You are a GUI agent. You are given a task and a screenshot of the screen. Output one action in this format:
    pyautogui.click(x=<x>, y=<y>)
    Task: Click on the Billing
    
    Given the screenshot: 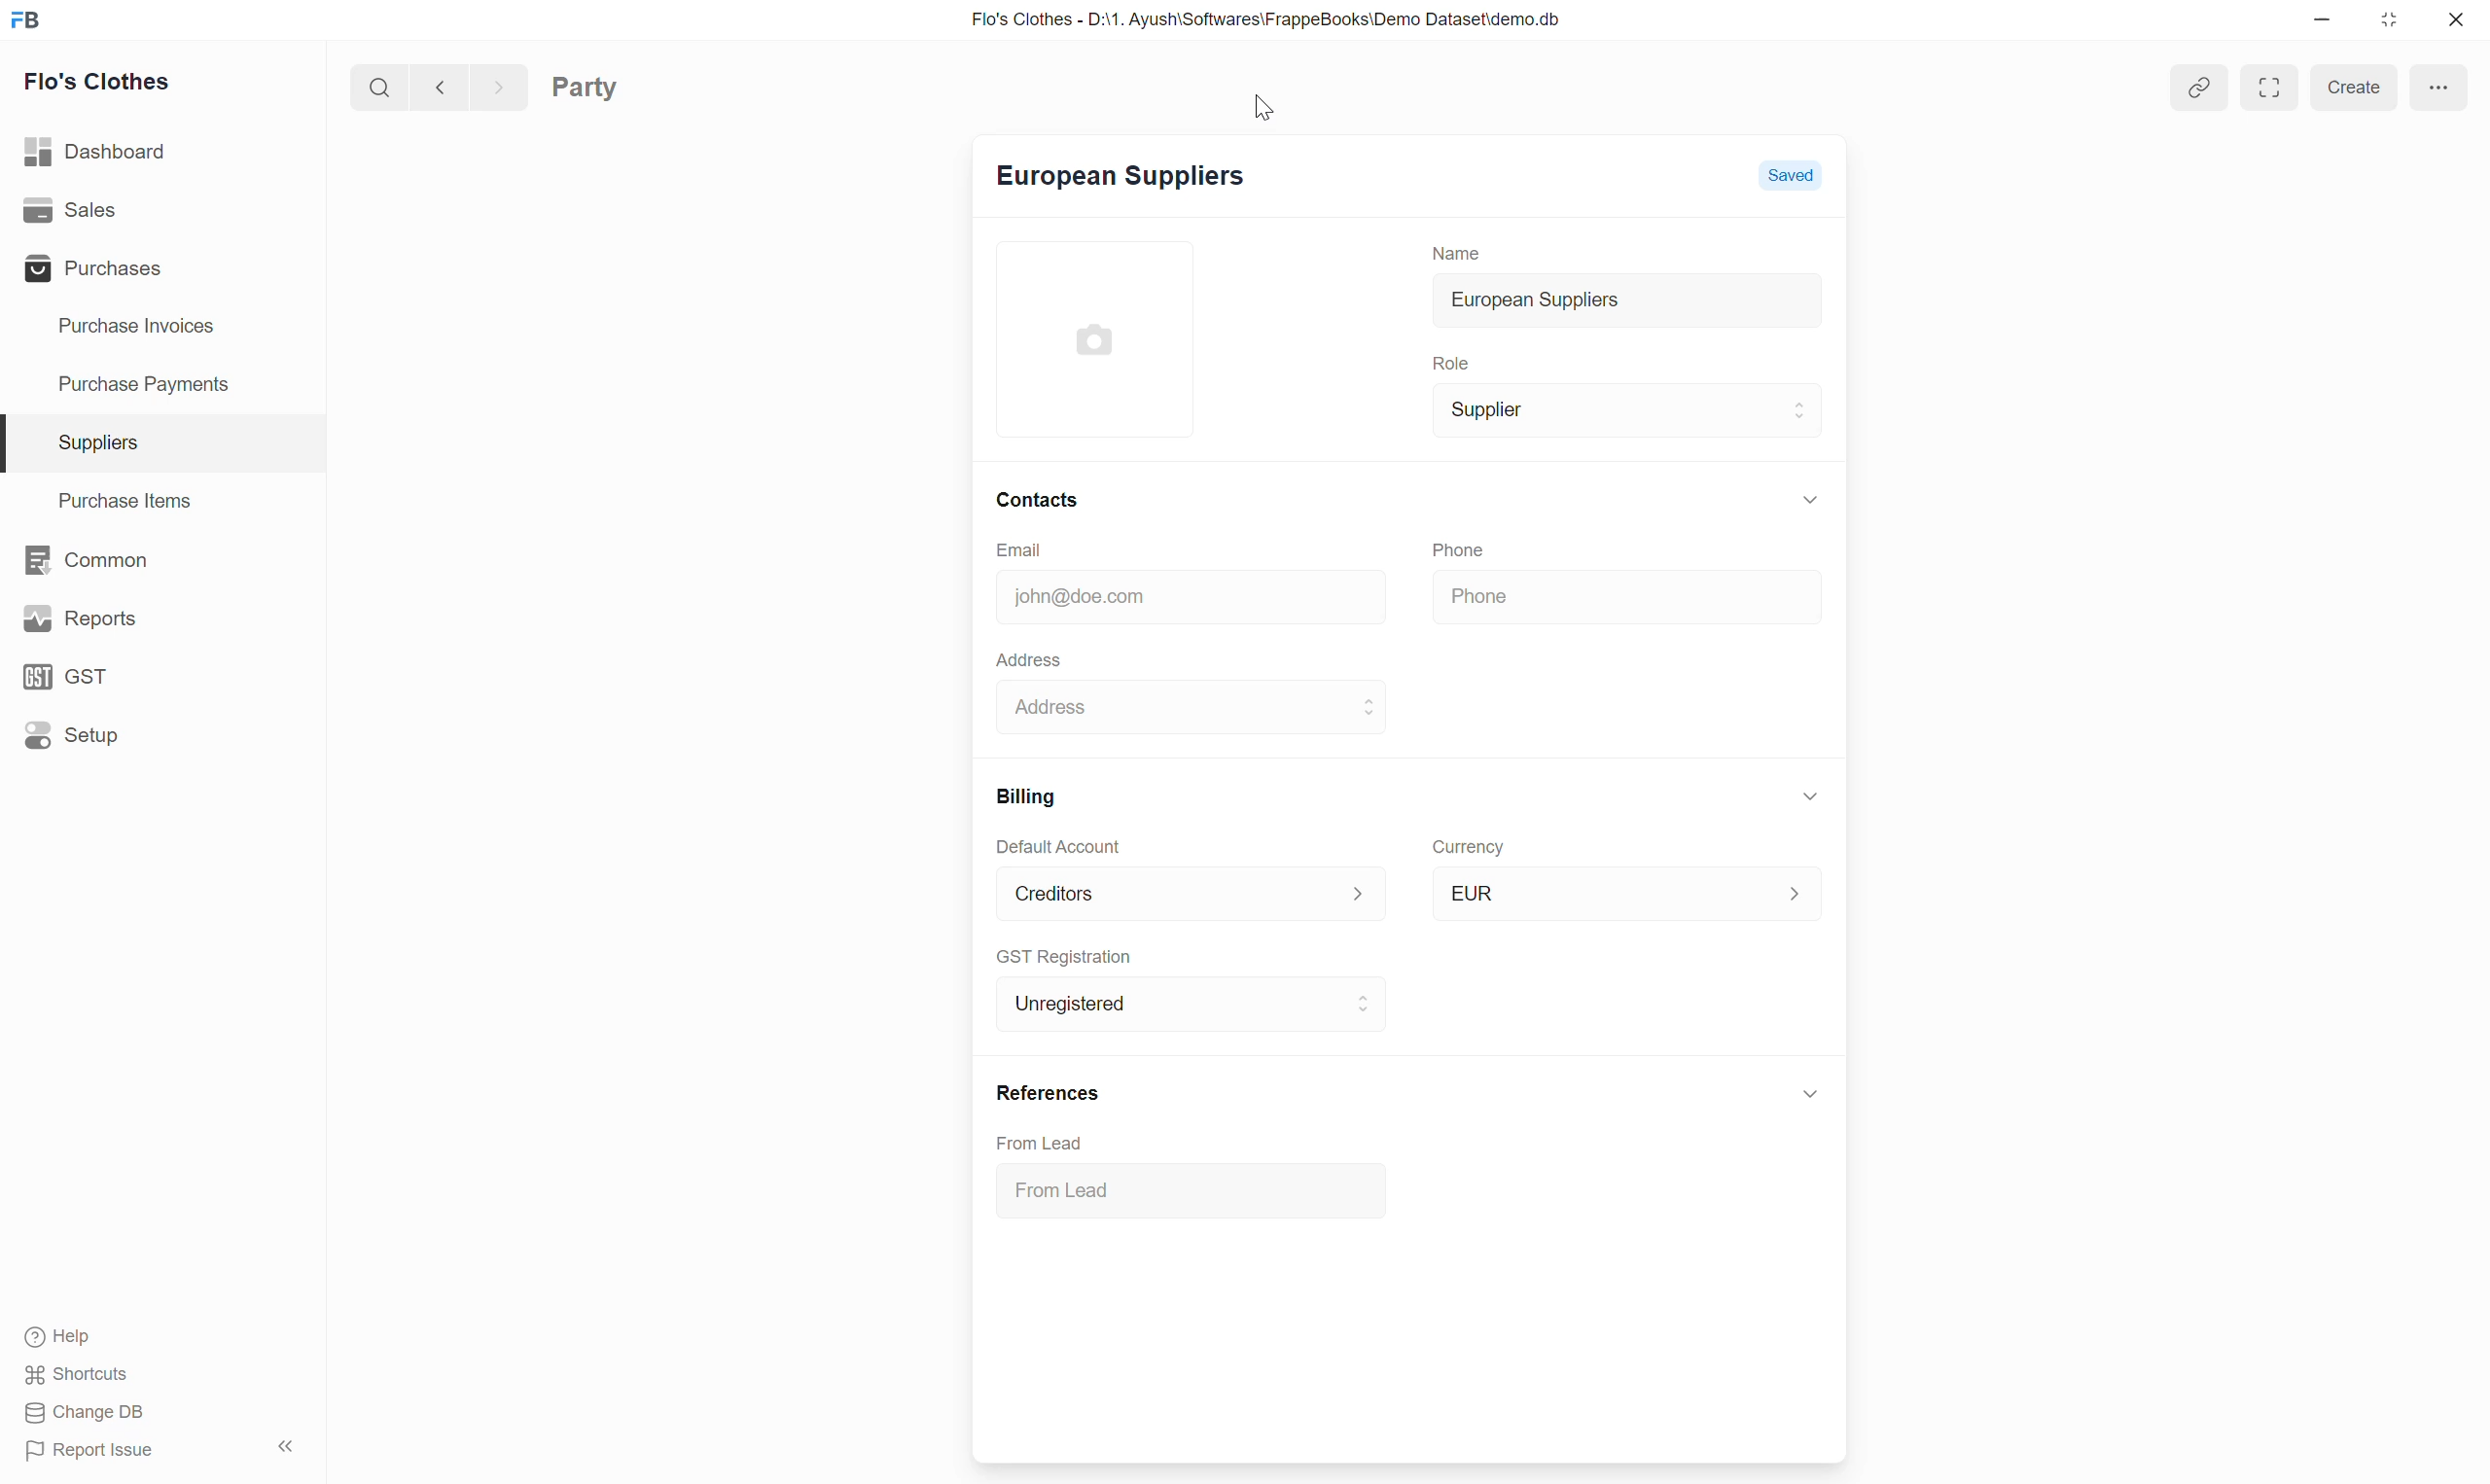 What is the action you would take?
    pyautogui.click(x=1017, y=794)
    